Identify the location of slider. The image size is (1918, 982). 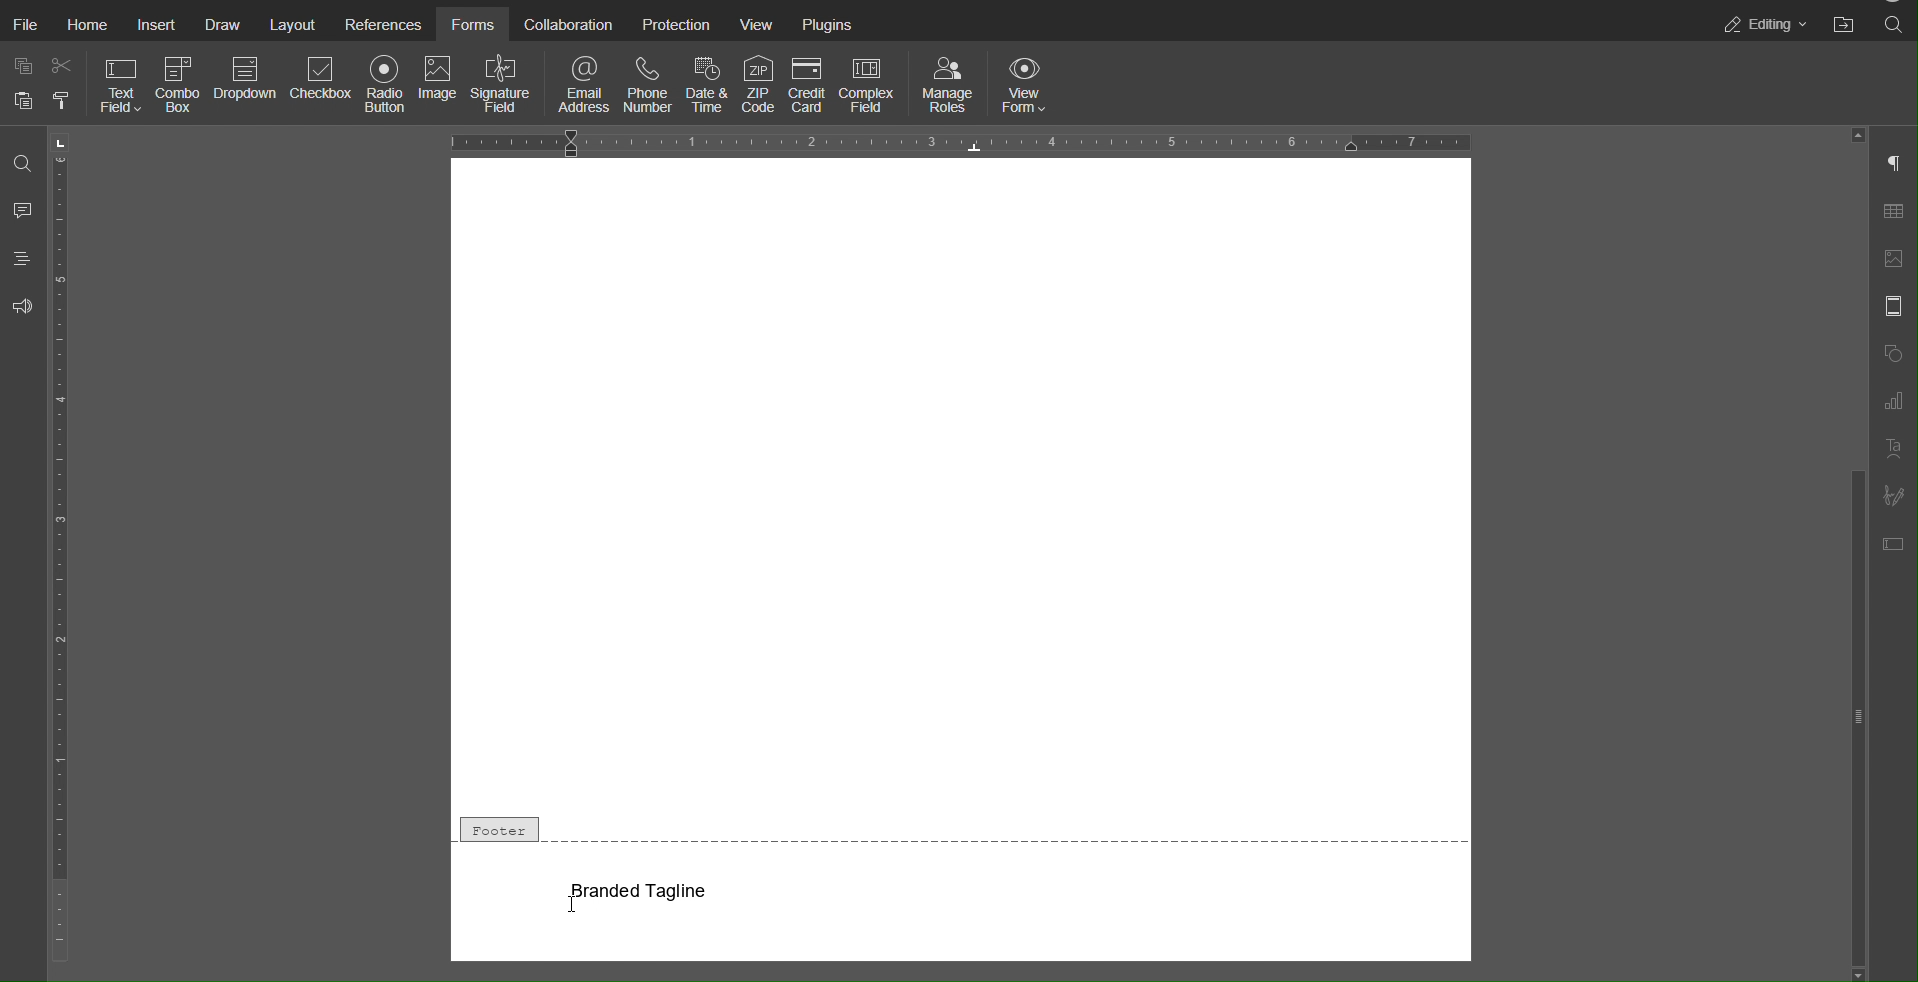
(1855, 665).